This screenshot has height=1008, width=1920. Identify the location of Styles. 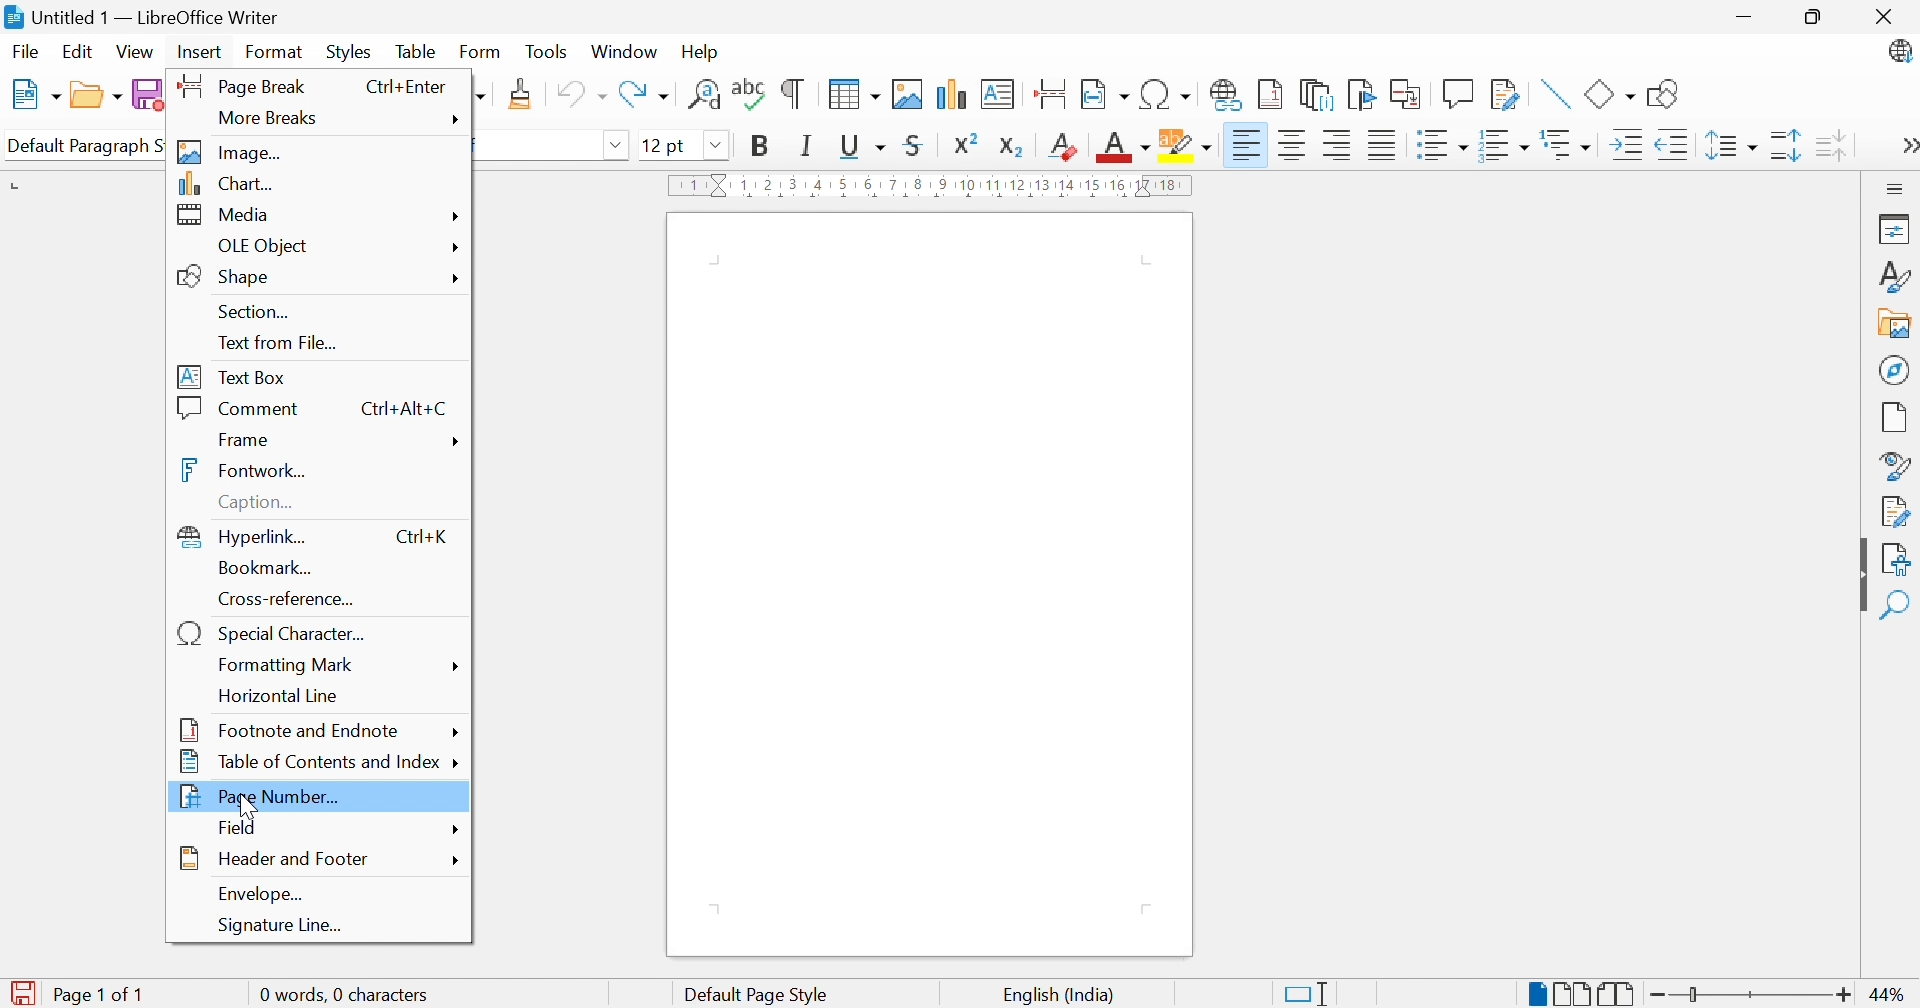
(1898, 276).